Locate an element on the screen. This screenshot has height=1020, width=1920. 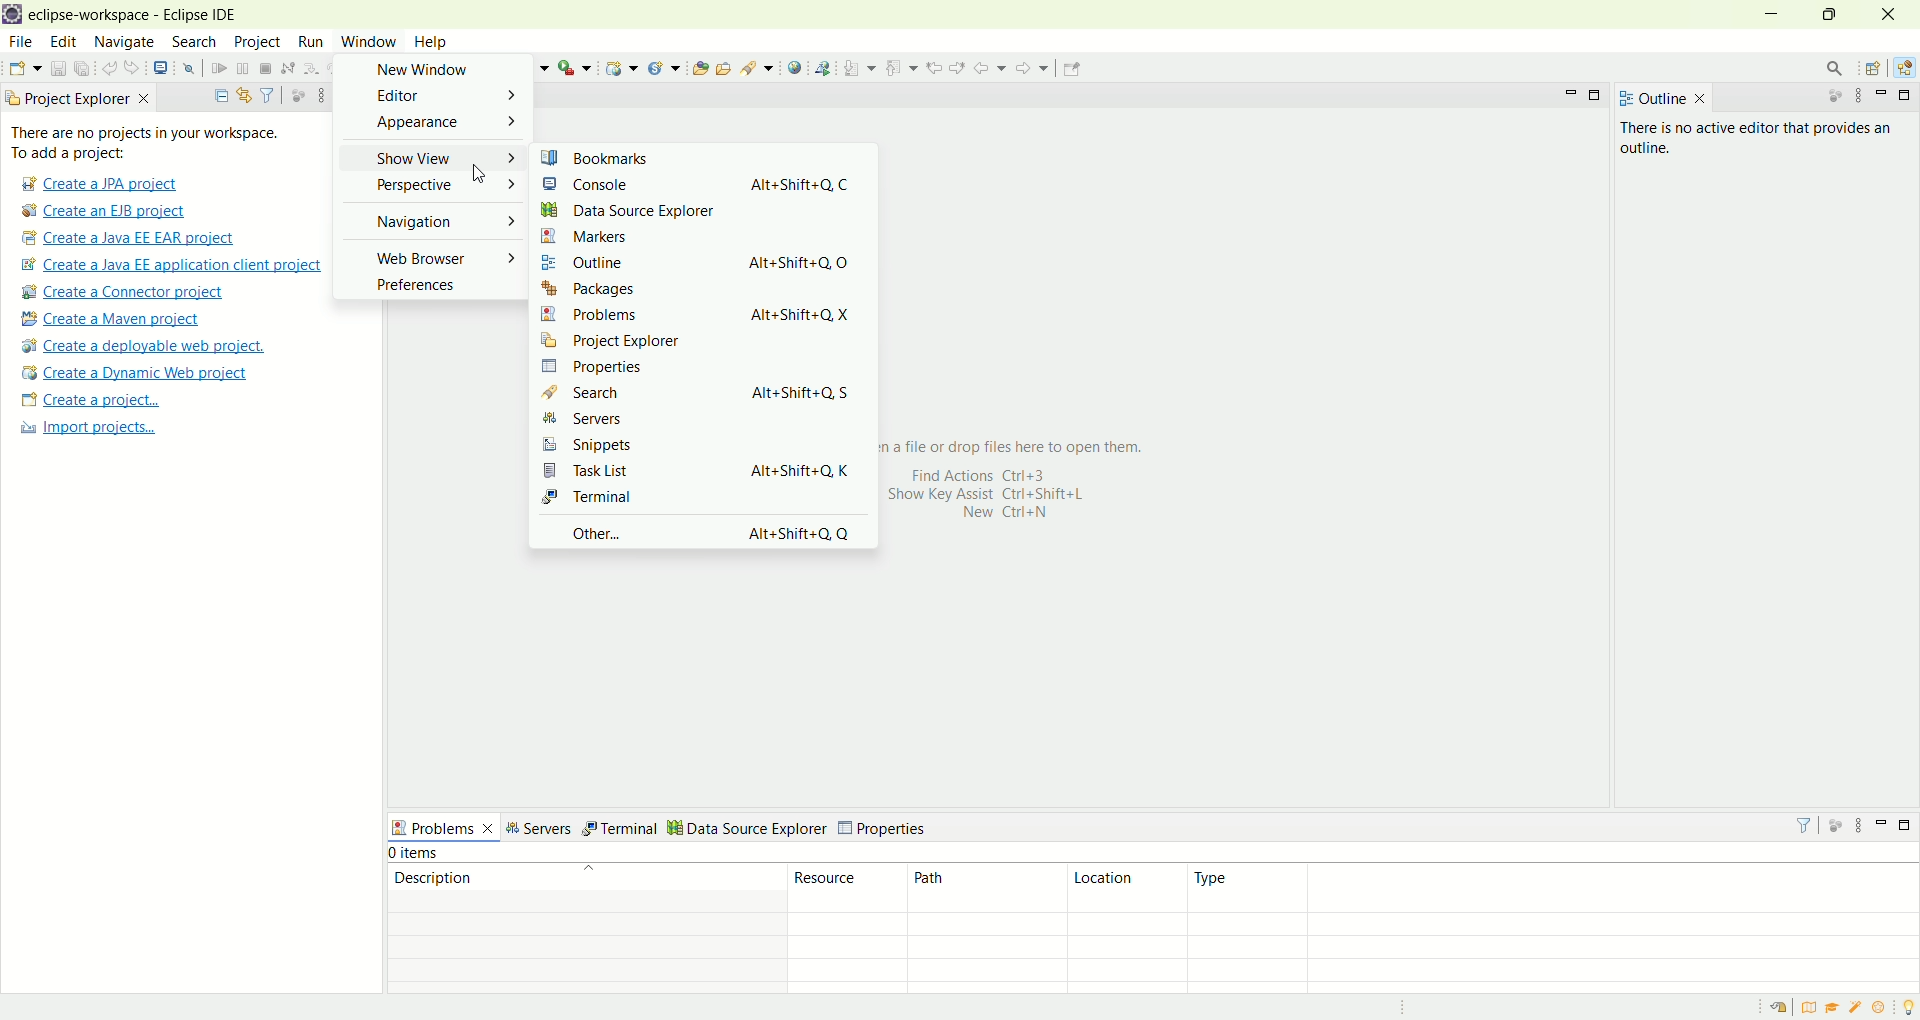
create a dynamic web project is located at coordinates (135, 374).